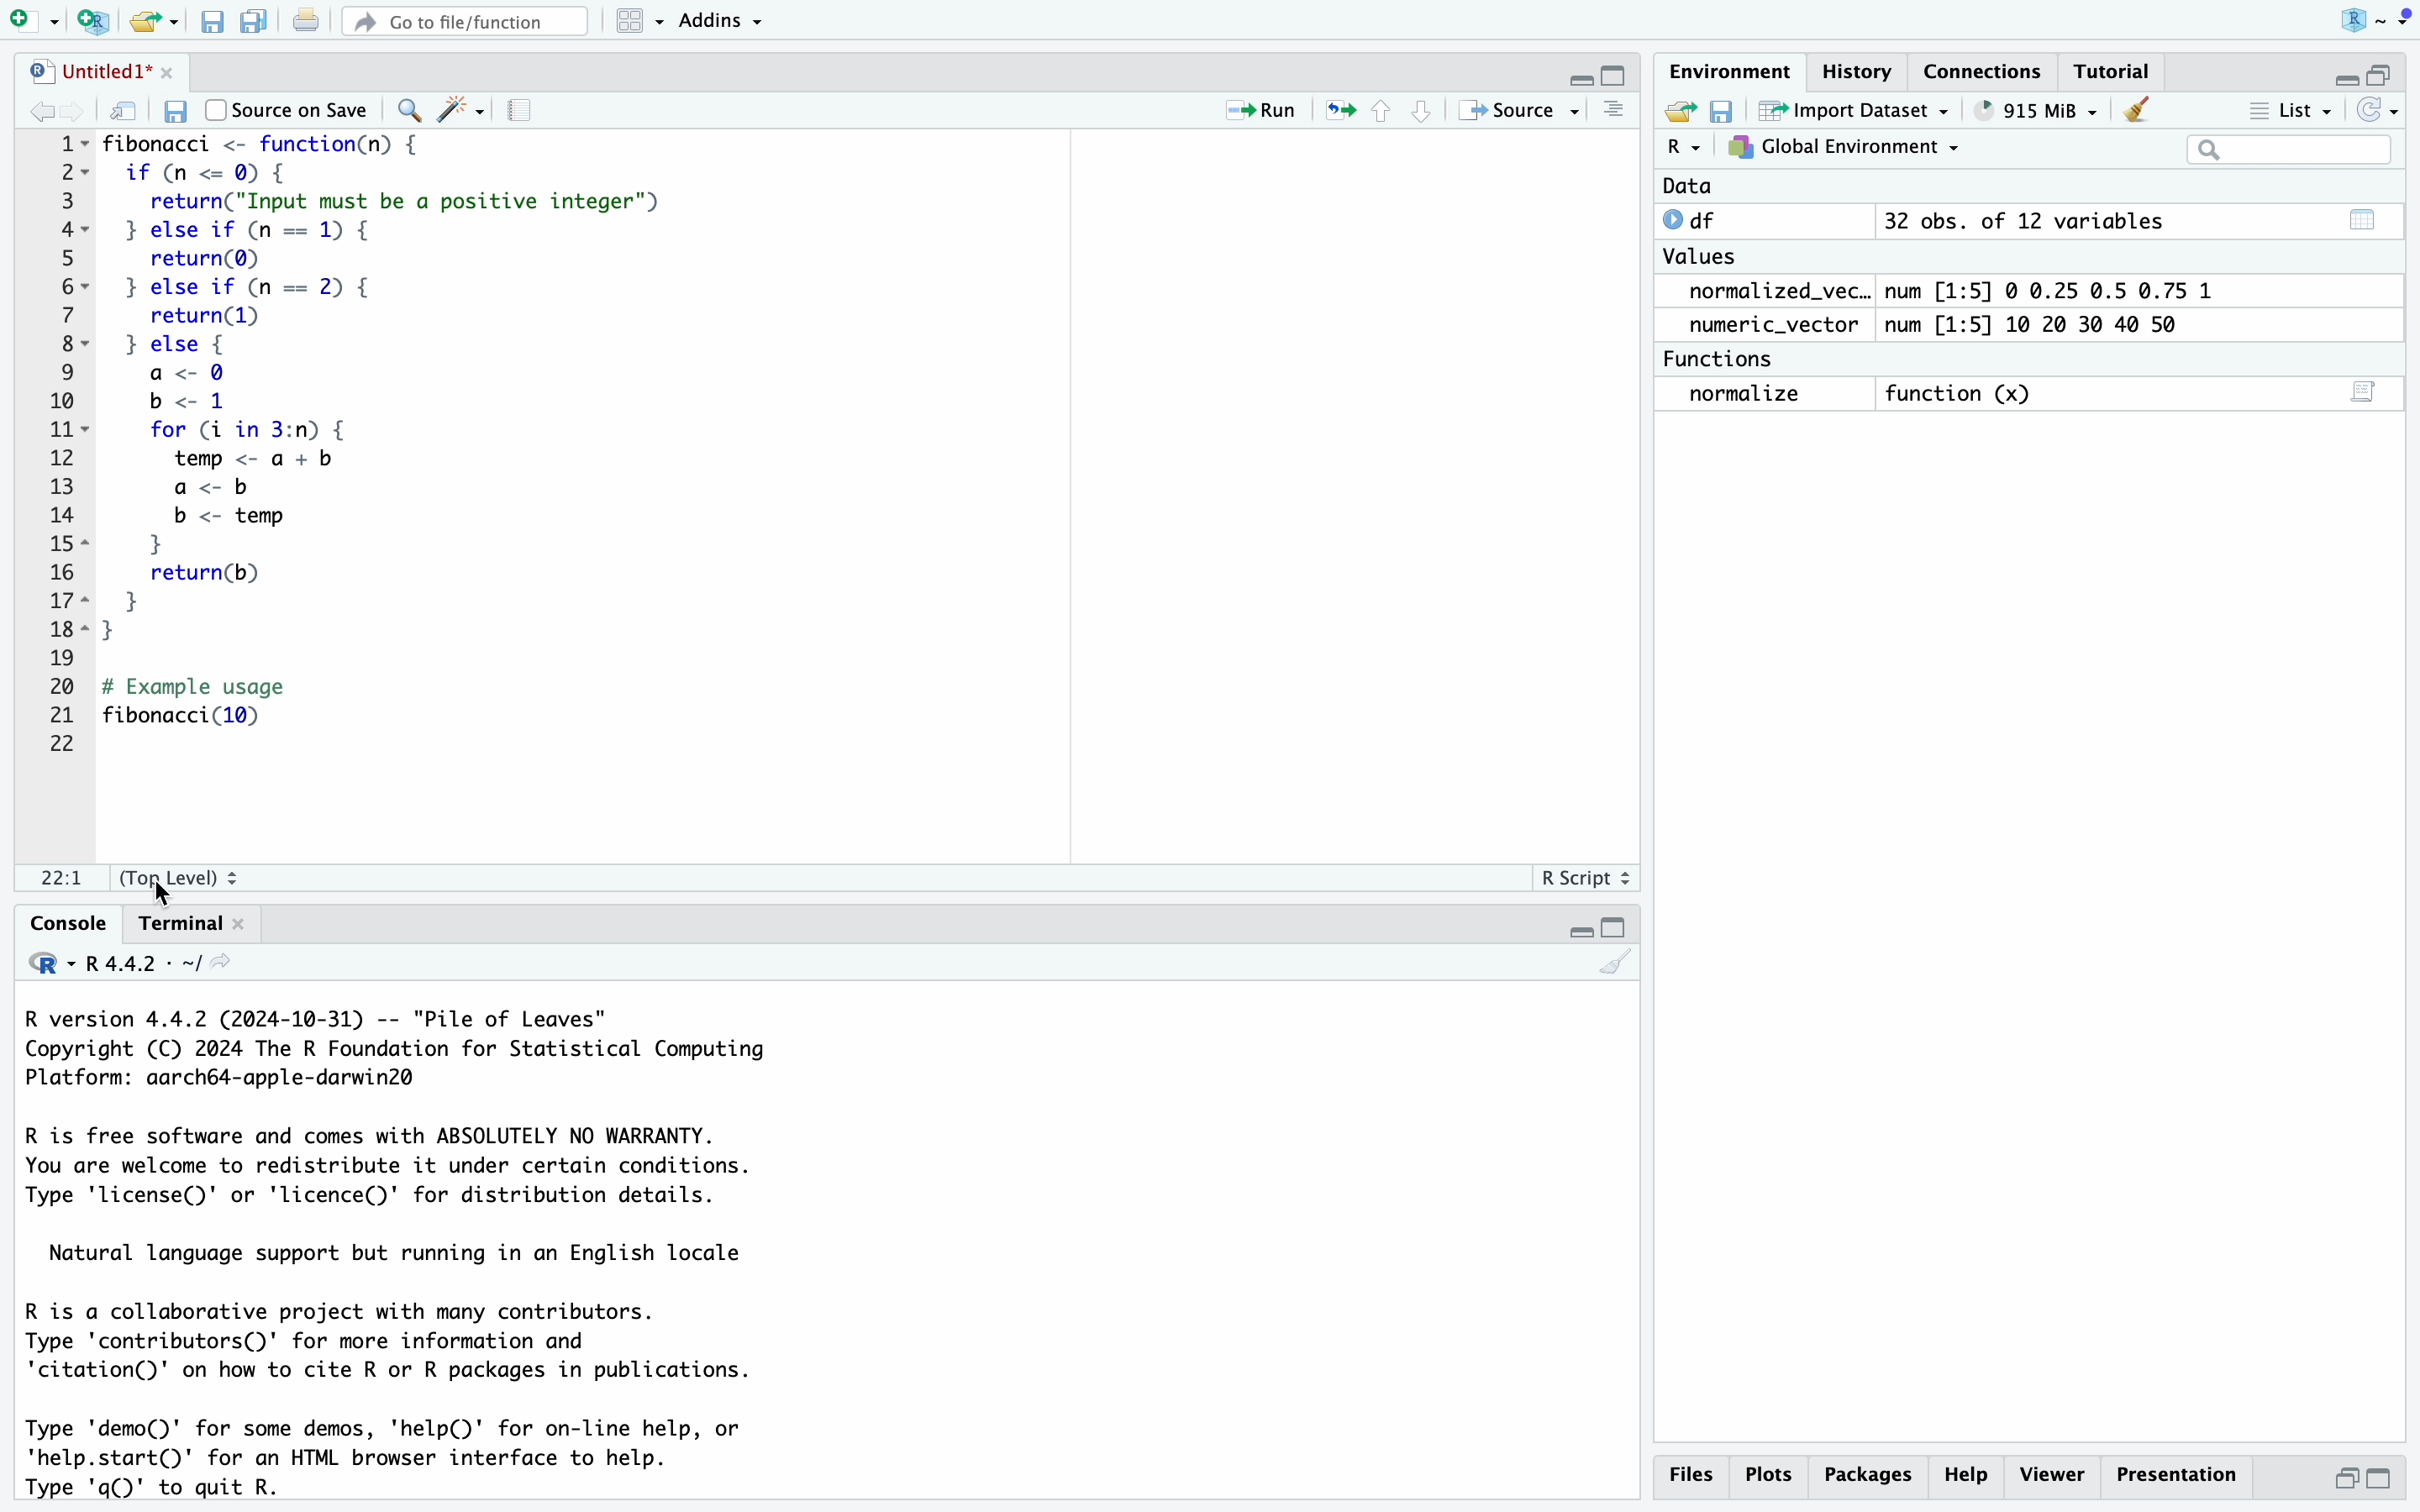 The width and height of the screenshot is (2420, 1512). I want to click on print fibonacci, so click(224, 704).